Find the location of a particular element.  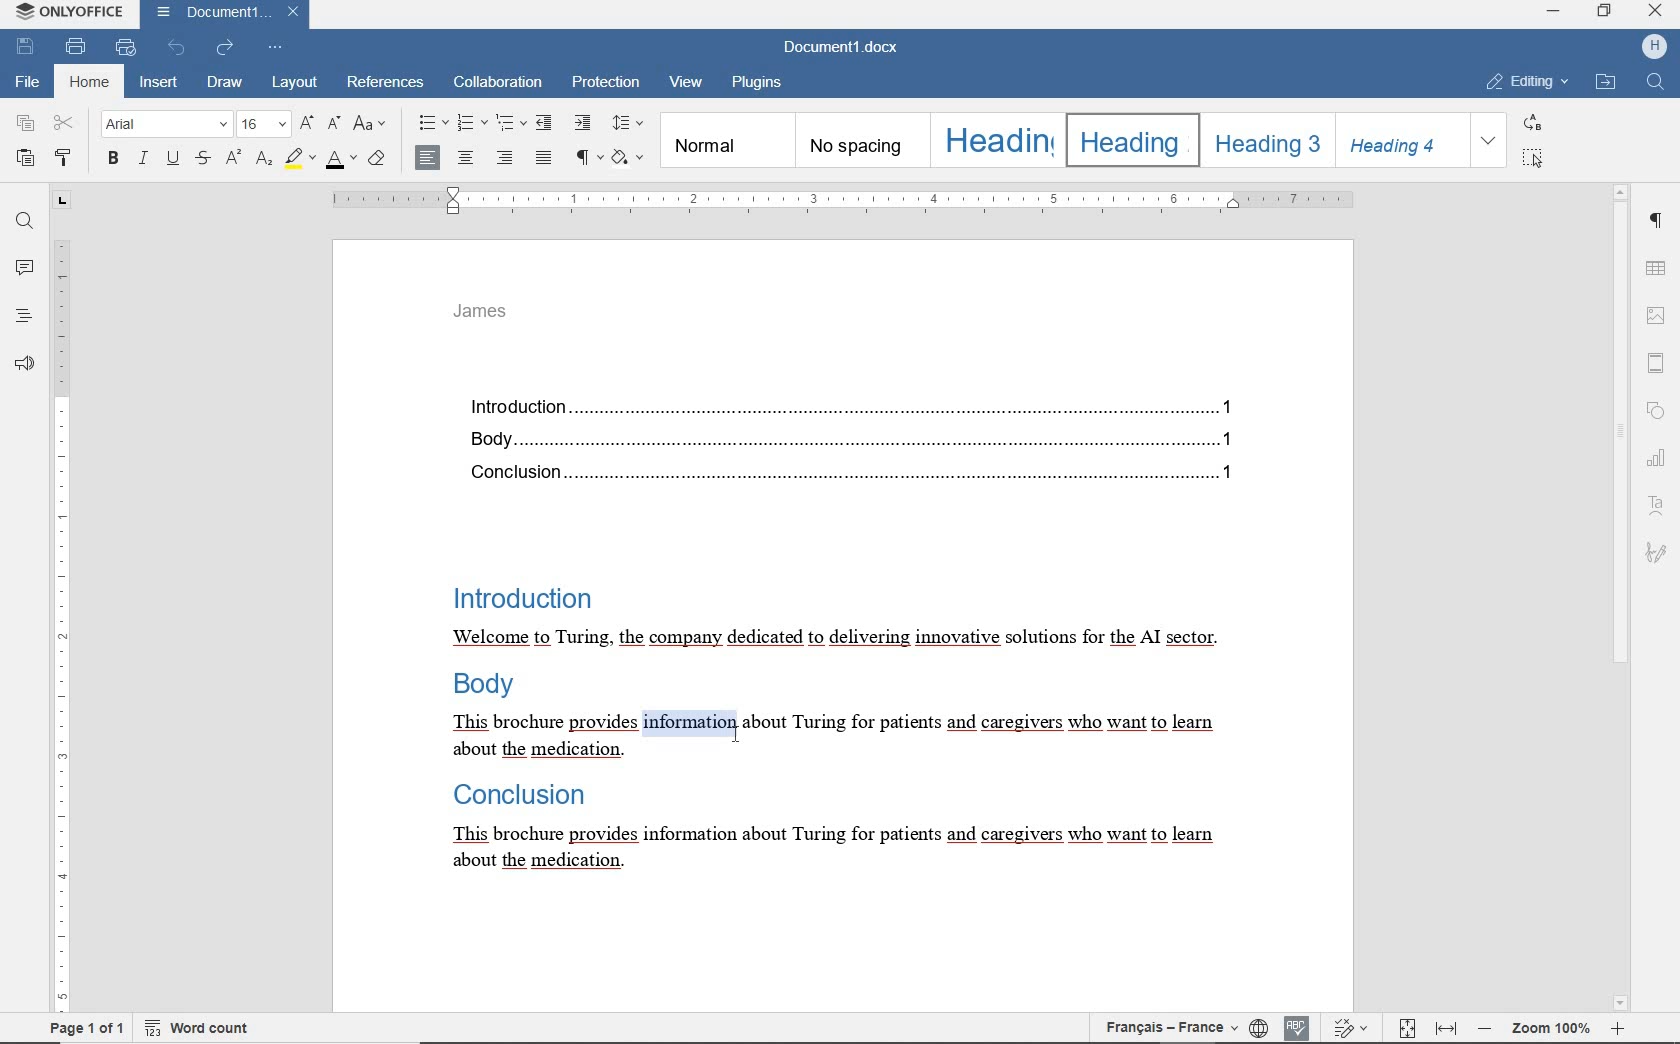

RULER is located at coordinates (840, 201).